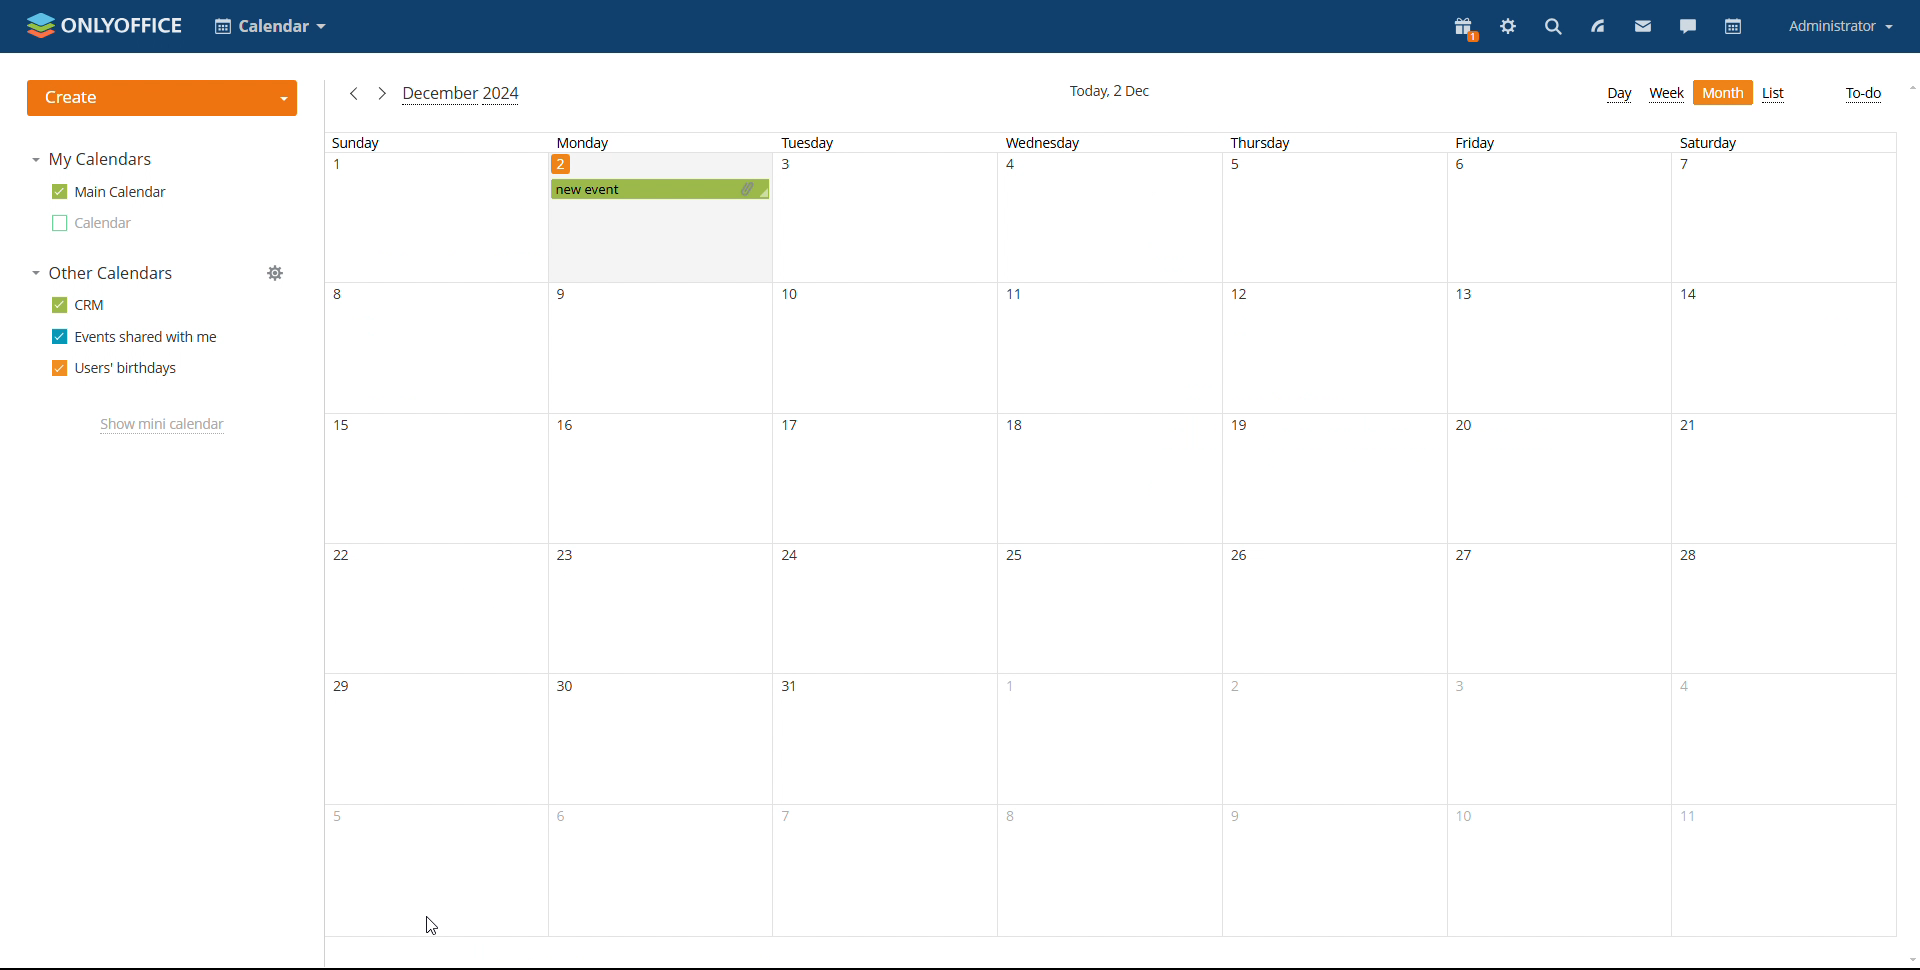 The image size is (1920, 970). I want to click on calendar, so click(1733, 26).